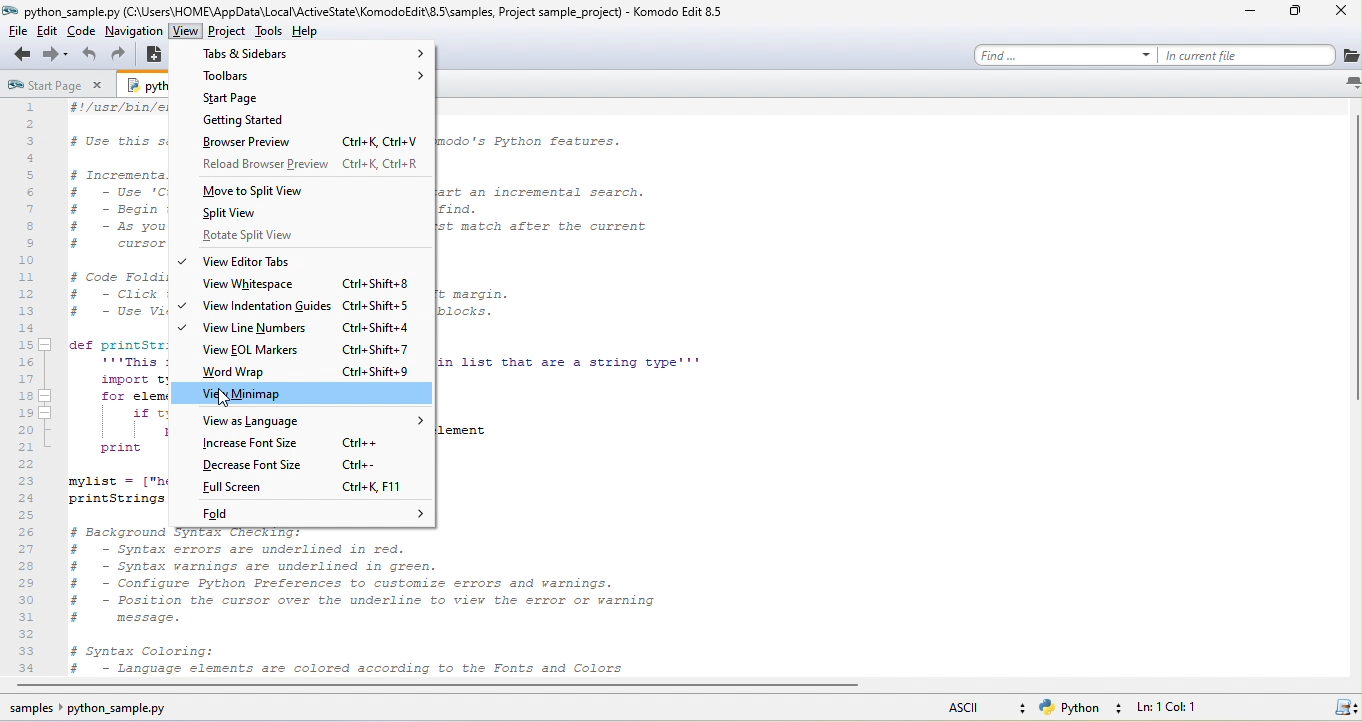 Image resolution: width=1362 pixels, height=722 pixels. Describe the element at coordinates (370, 12) in the screenshot. I see `title` at that location.